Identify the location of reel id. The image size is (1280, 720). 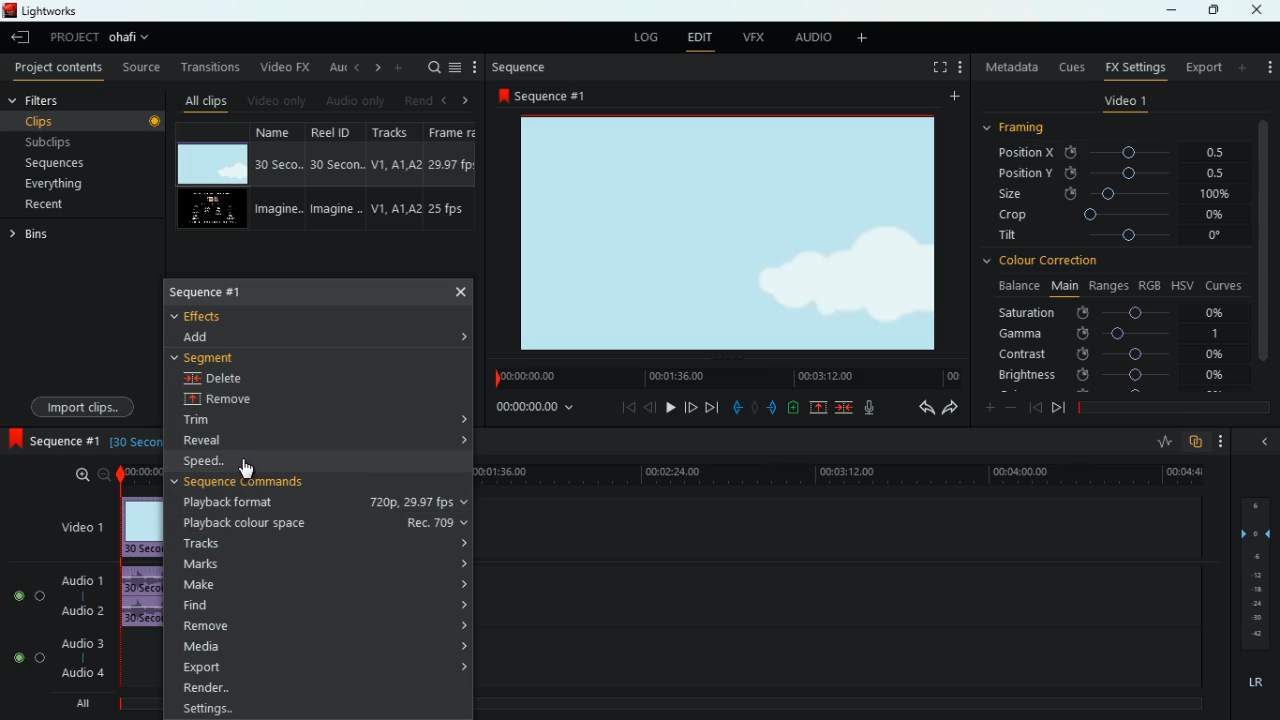
(329, 175).